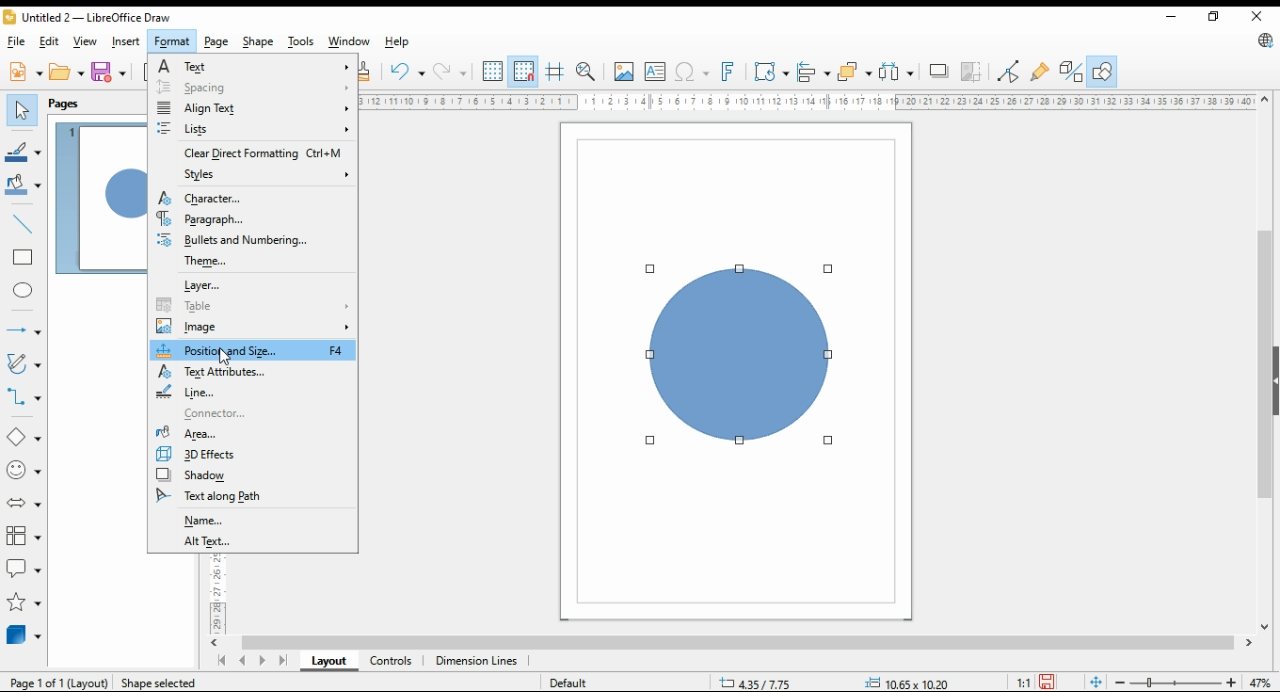  What do you see at coordinates (255, 87) in the screenshot?
I see `spacing` at bounding box center [255, 87].